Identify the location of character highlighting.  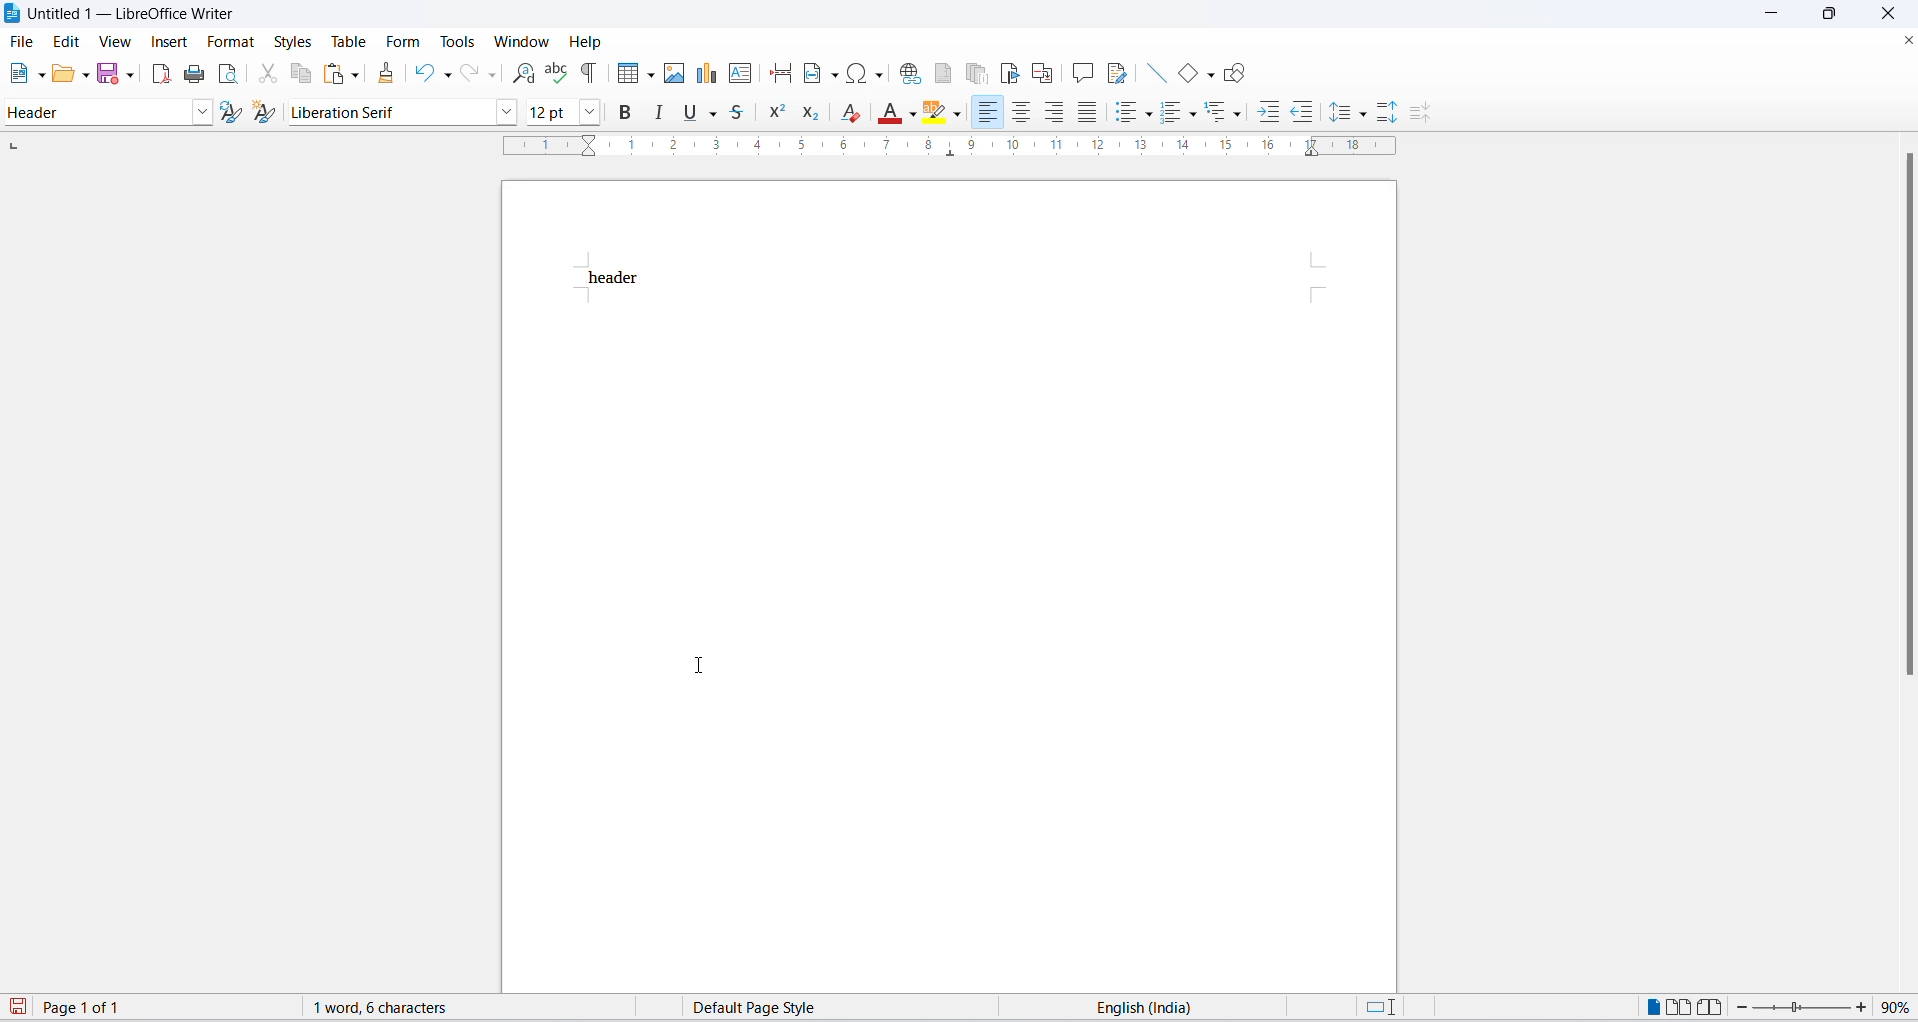
(936, 114).